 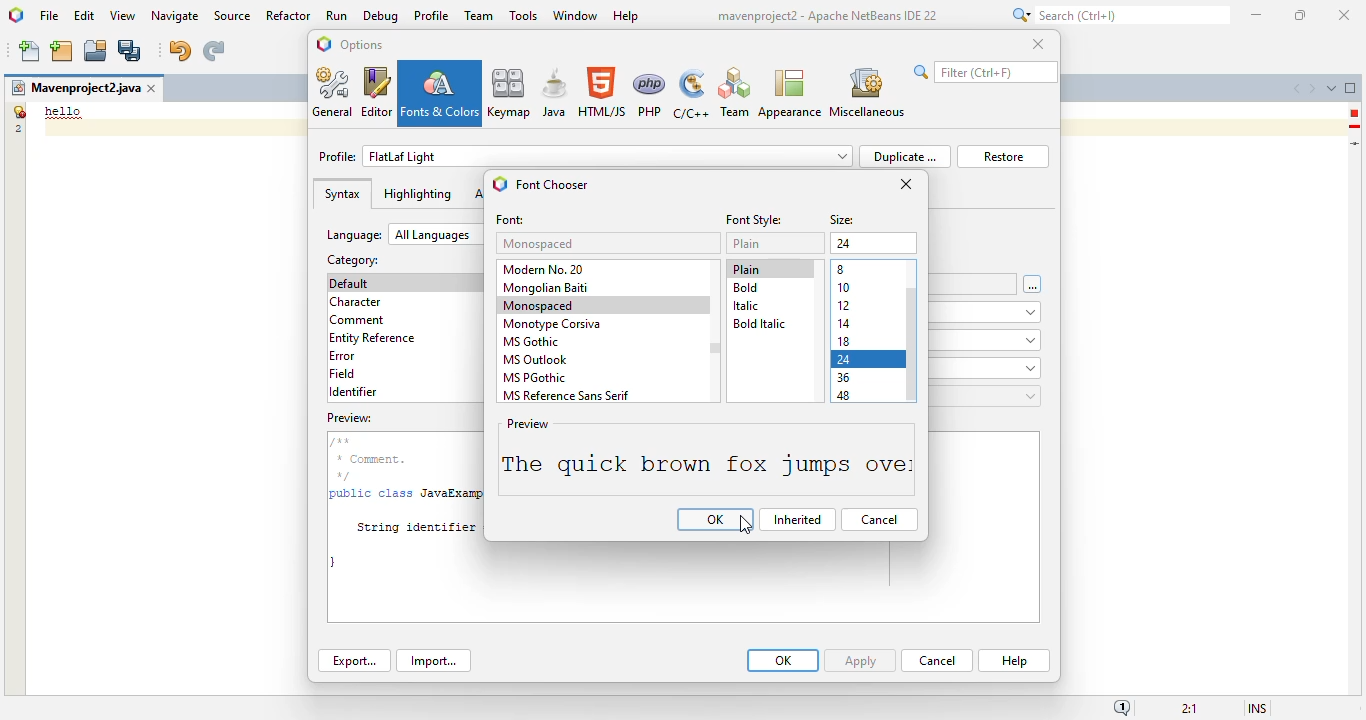 What do you see at coordinates (350, 283) in the screenshot?
I see `default` at bounding box center [350, 283].